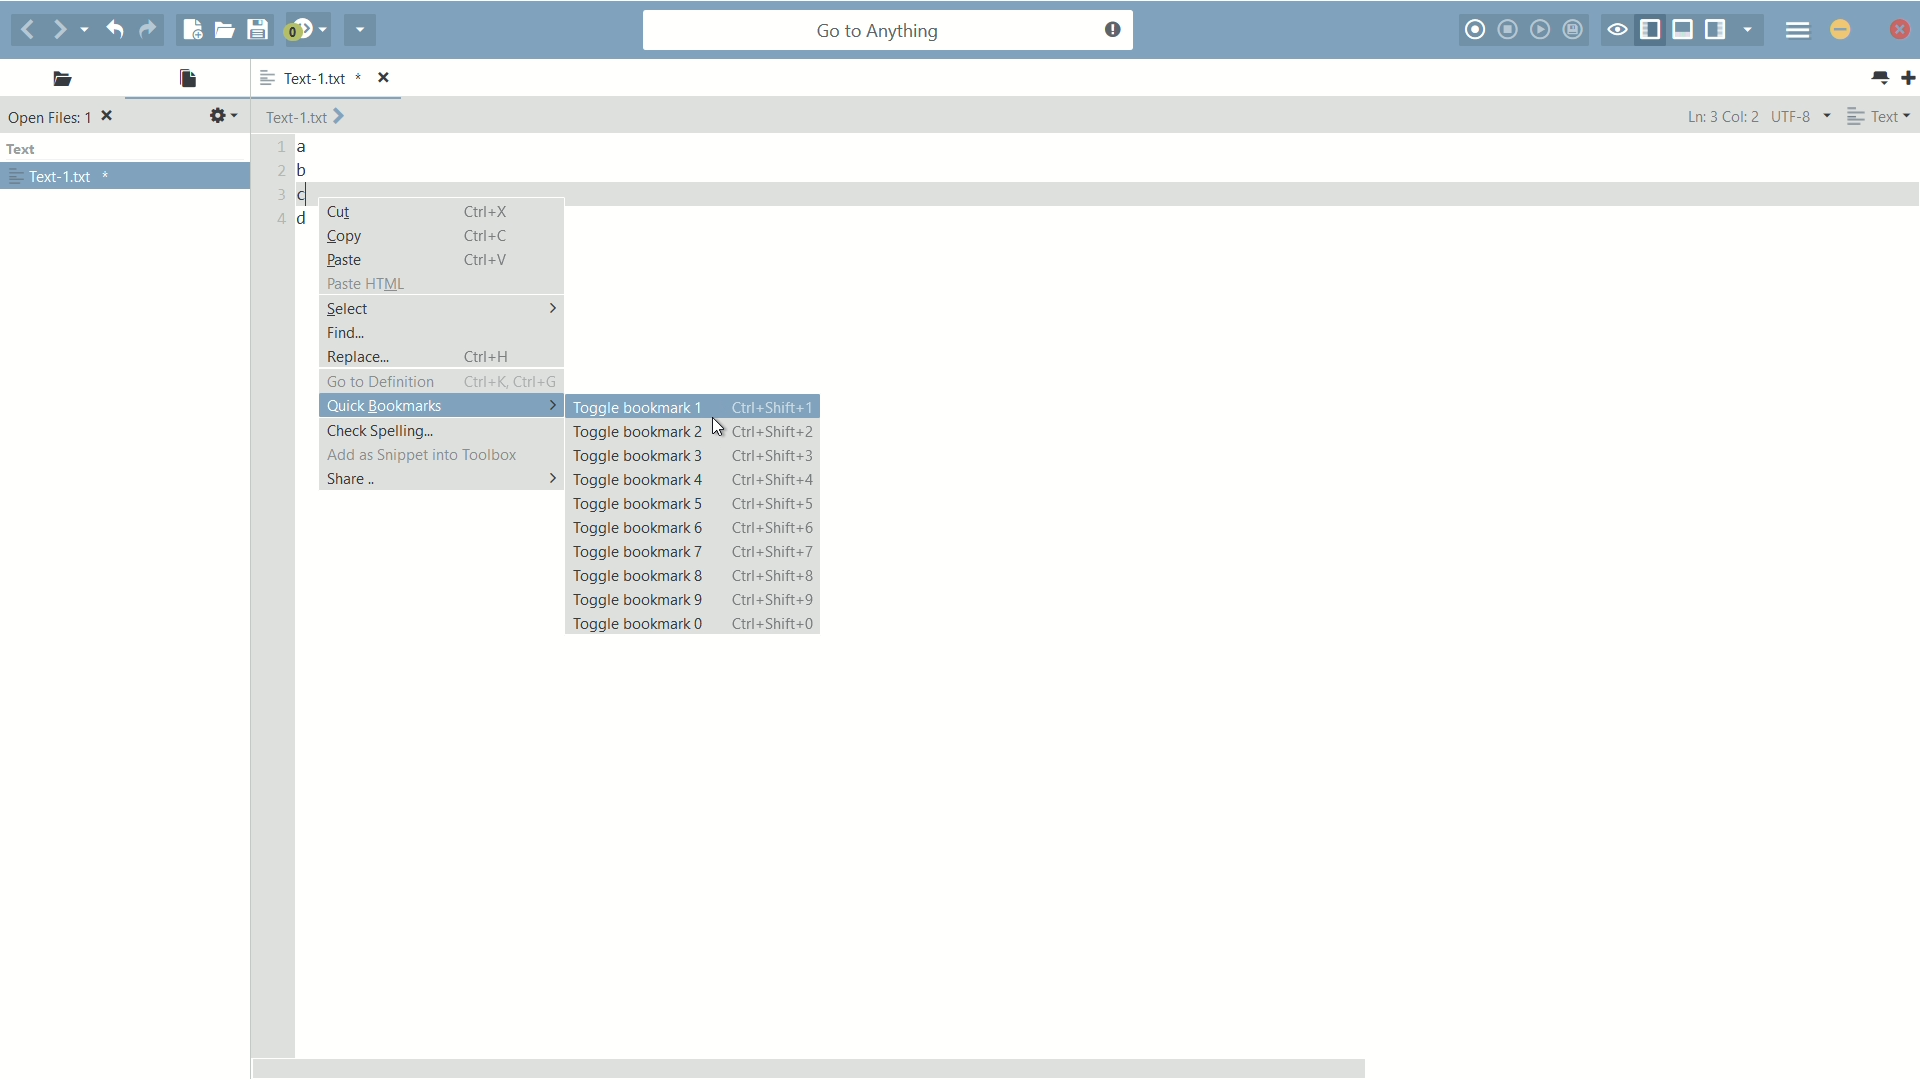 The width and height of the screenshot is (1920, 1080). Describe the element at coordinates (695, 574) in the screenshot. I see `toggle bookmark 8` at that location.